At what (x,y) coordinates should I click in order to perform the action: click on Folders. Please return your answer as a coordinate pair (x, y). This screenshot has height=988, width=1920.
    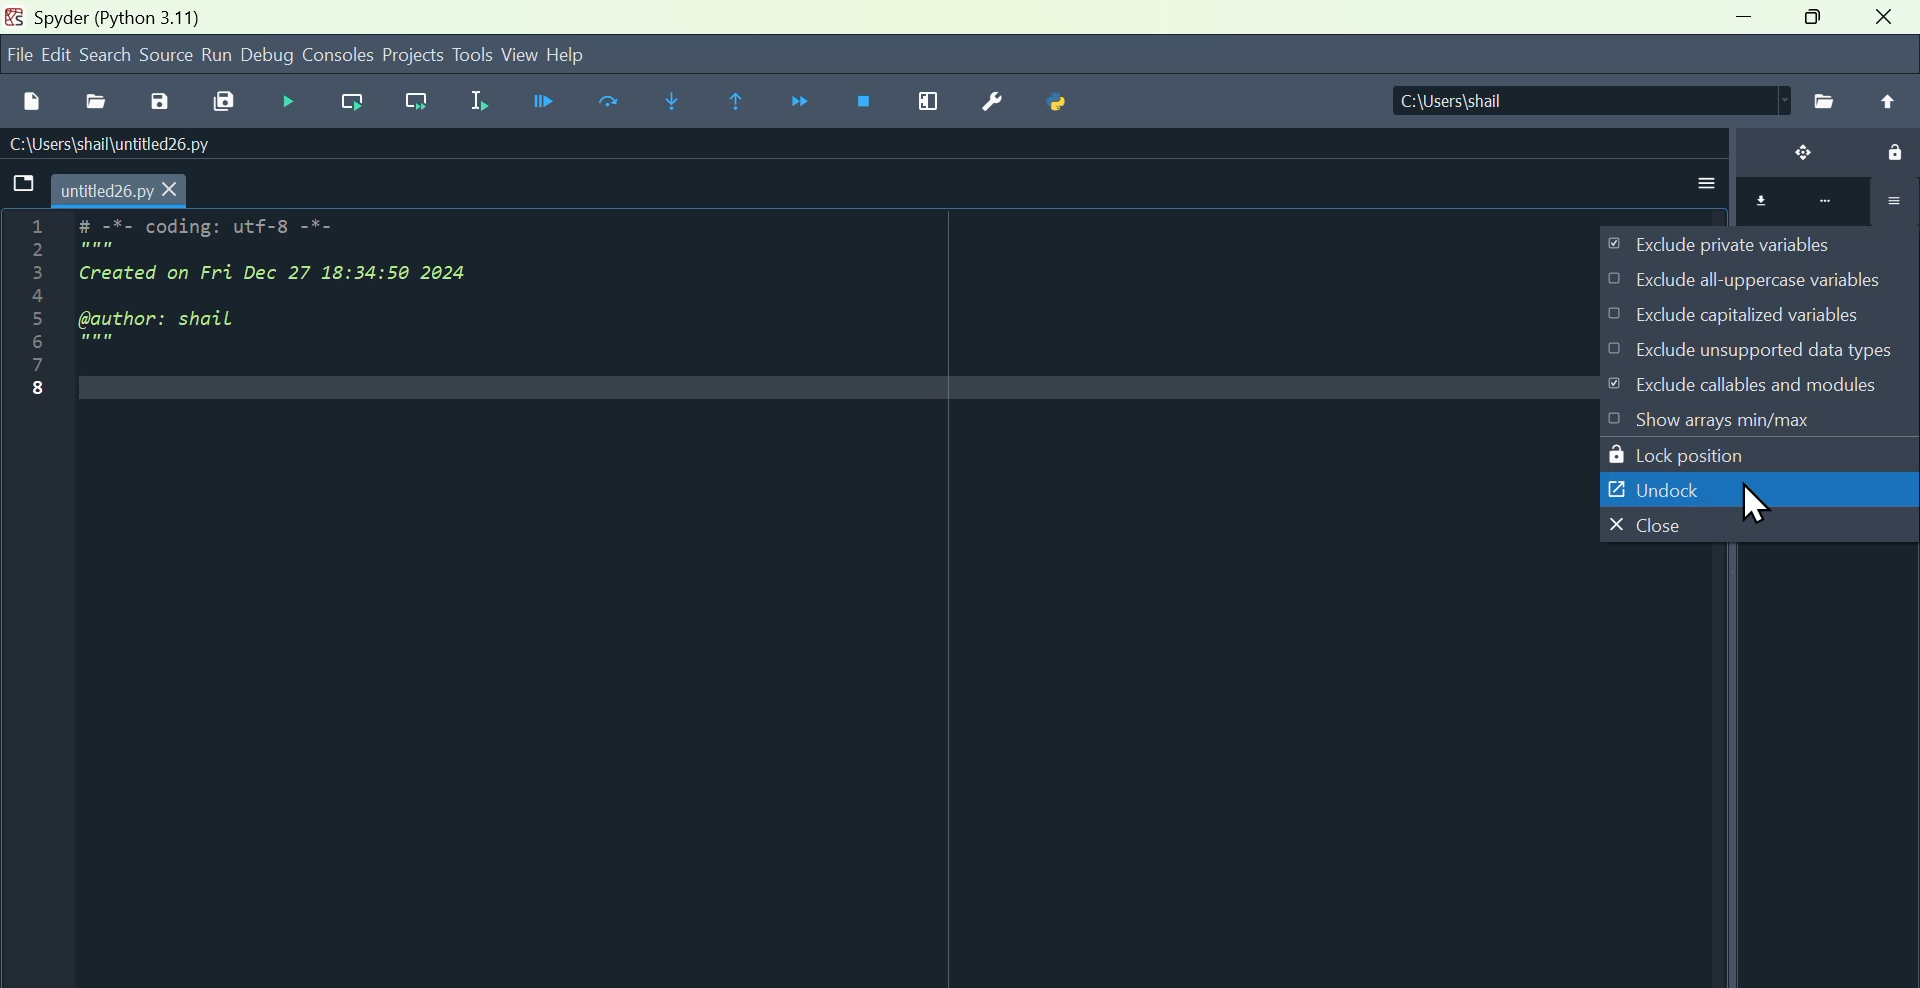
    Looking at the image, I should click on (20, 186).